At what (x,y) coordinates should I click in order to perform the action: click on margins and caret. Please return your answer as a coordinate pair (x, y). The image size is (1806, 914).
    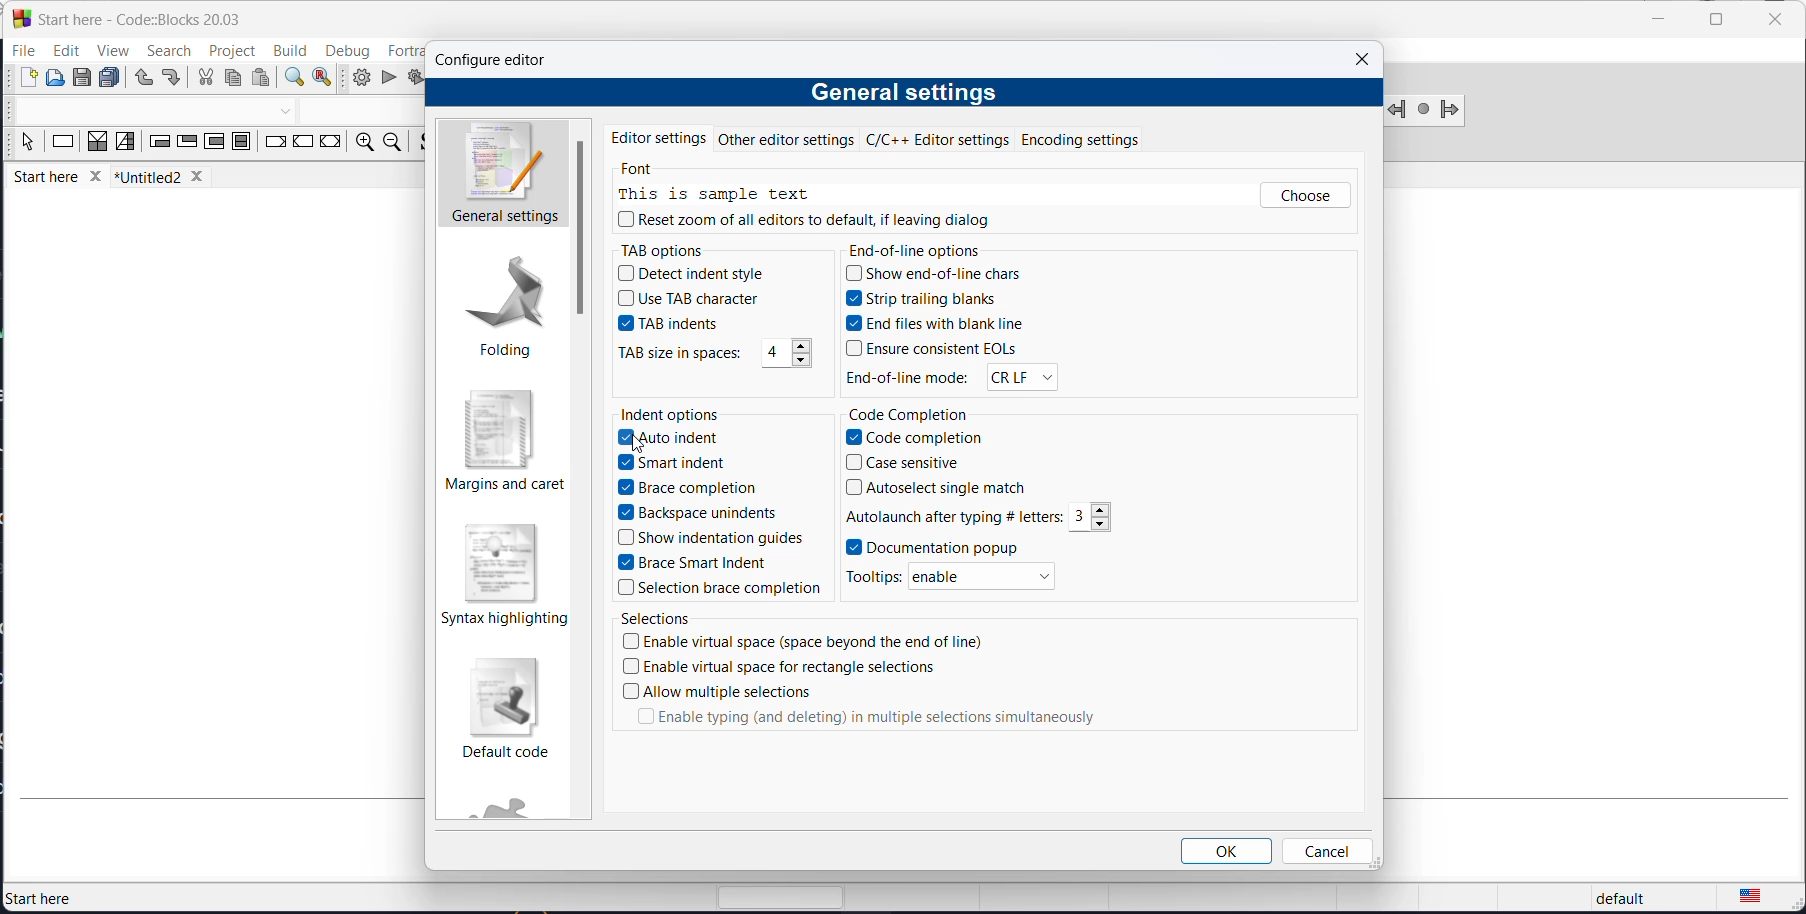
    Looking at the image, I should click on (504, 445).